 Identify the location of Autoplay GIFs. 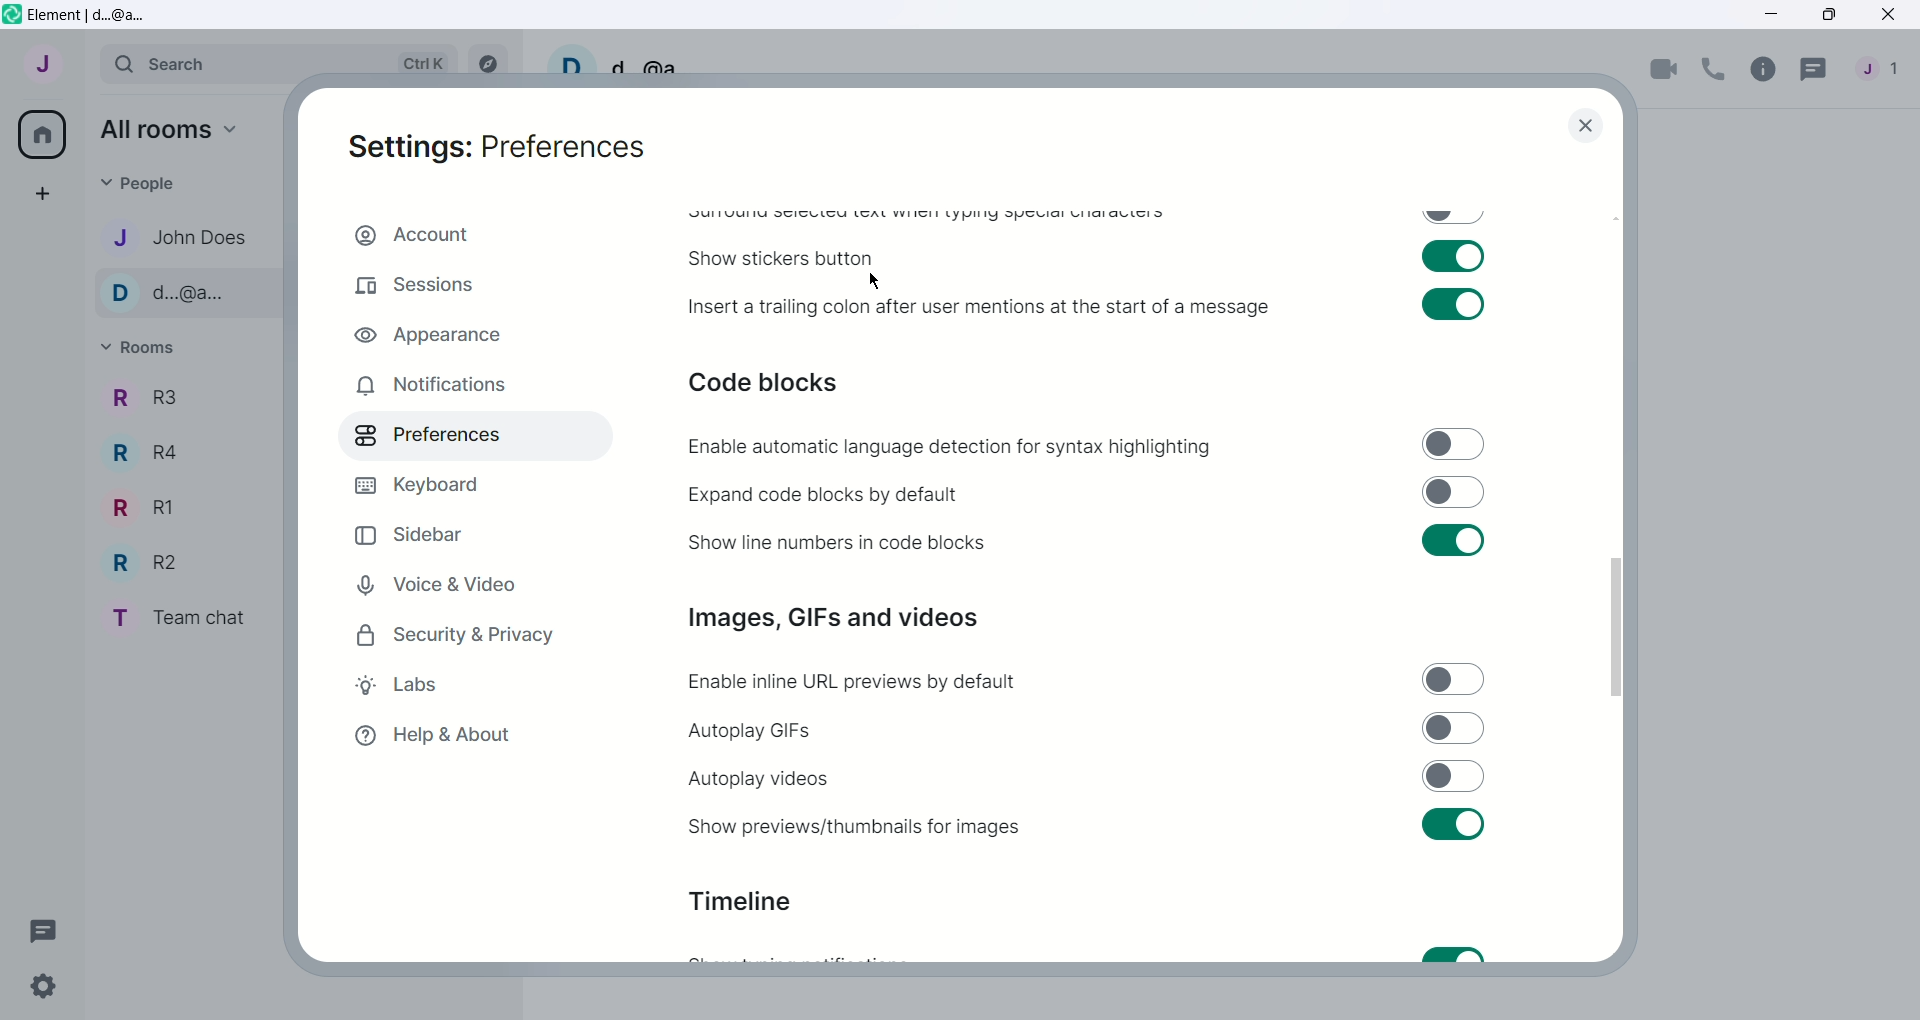
(751, 731).